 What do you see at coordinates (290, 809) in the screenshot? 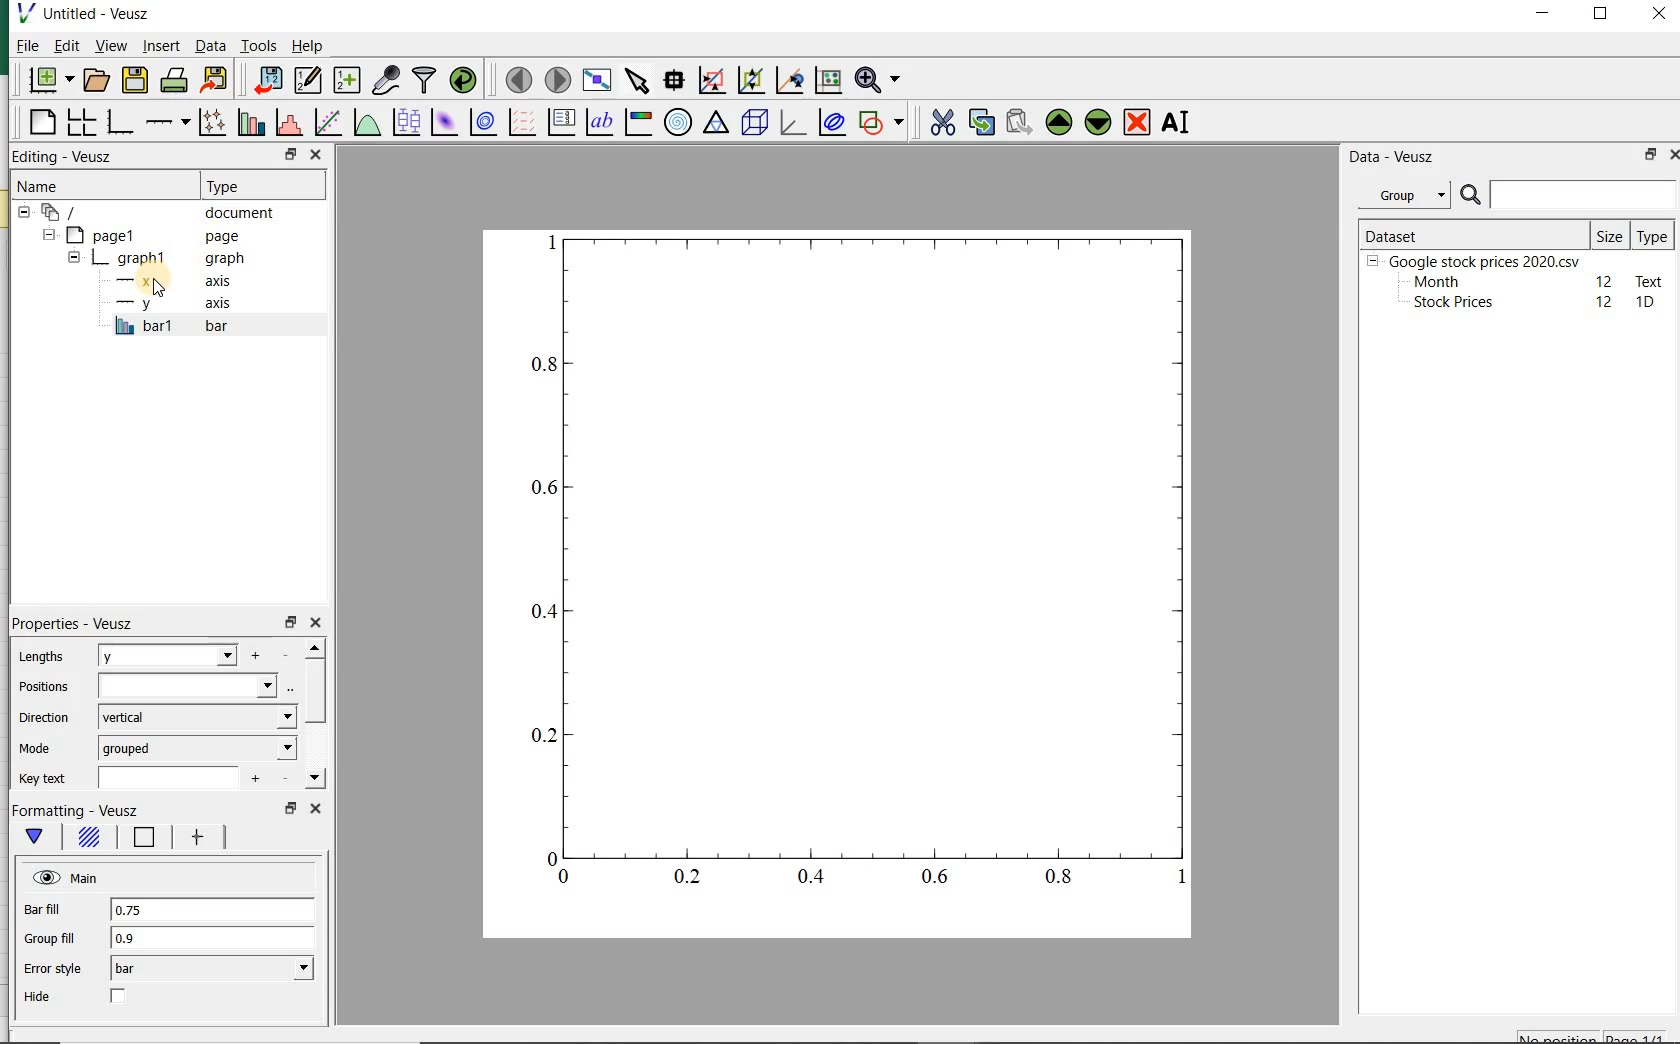
I see `restore` at bounding box center [290, 809].